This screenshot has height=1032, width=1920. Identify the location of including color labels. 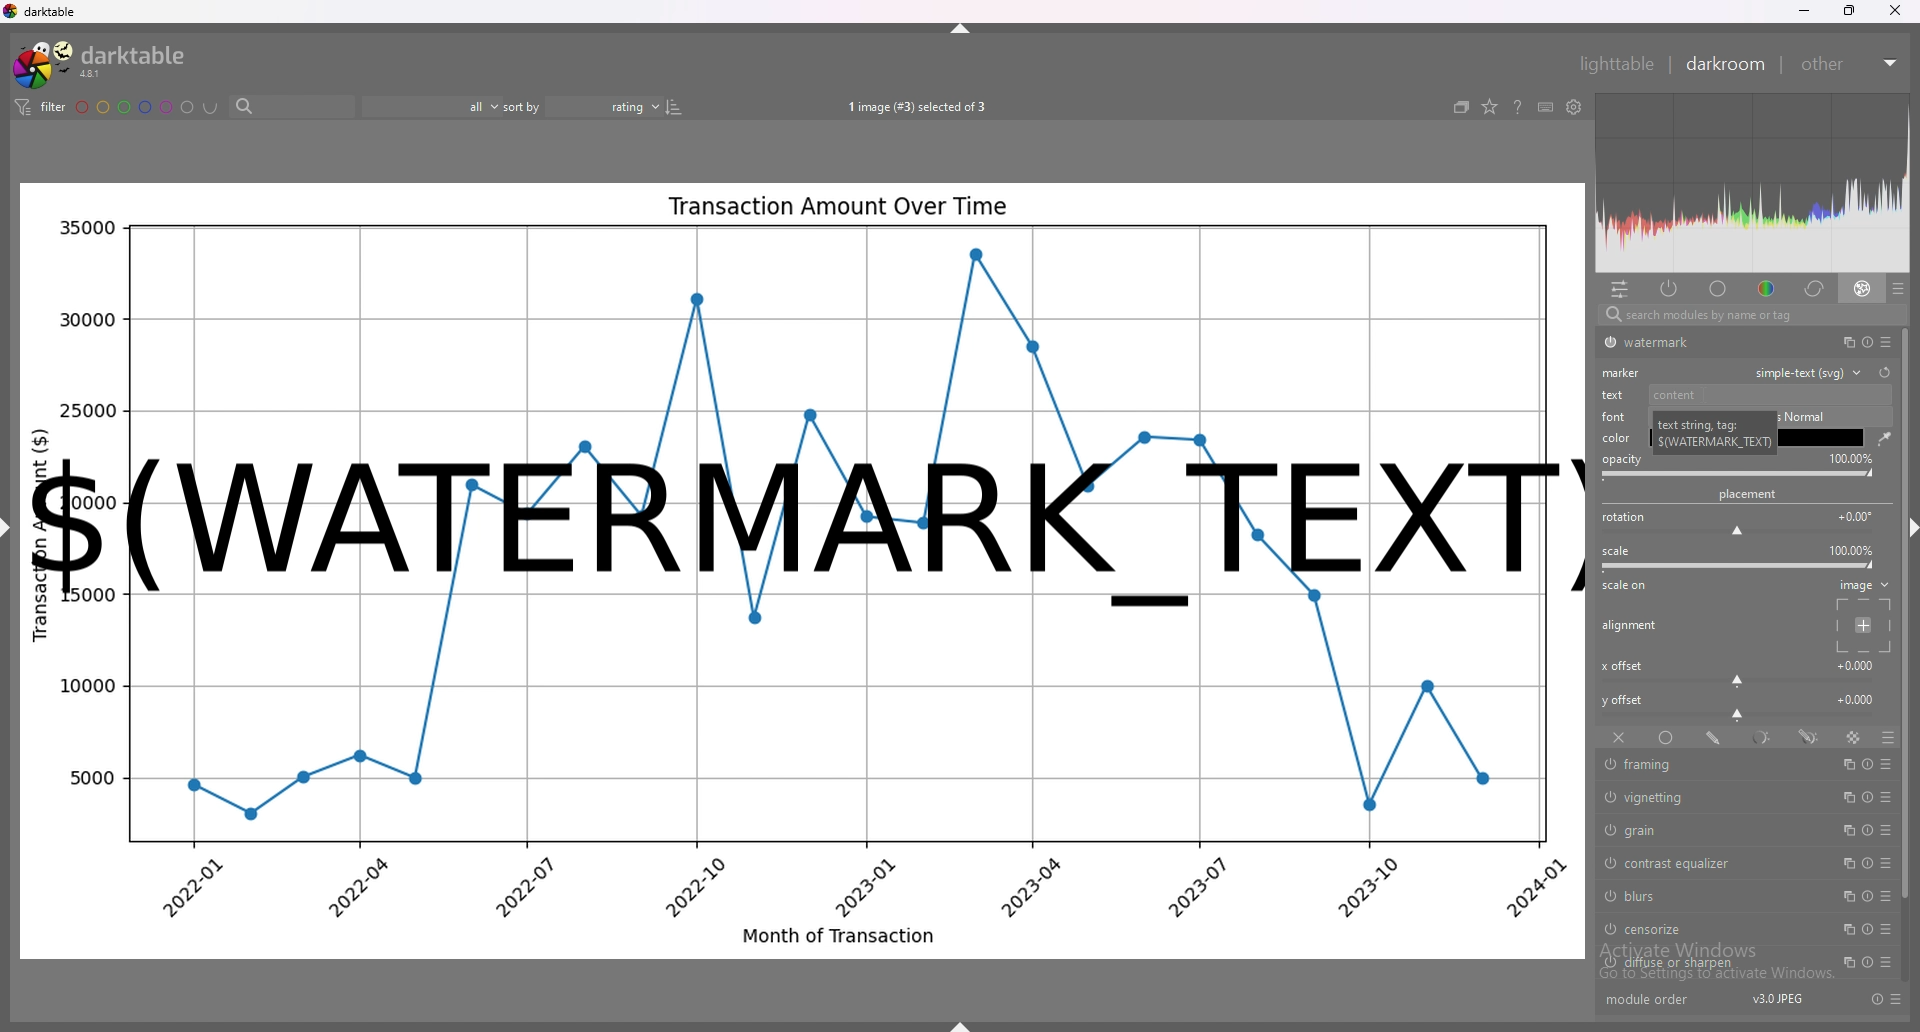
(210, 108).